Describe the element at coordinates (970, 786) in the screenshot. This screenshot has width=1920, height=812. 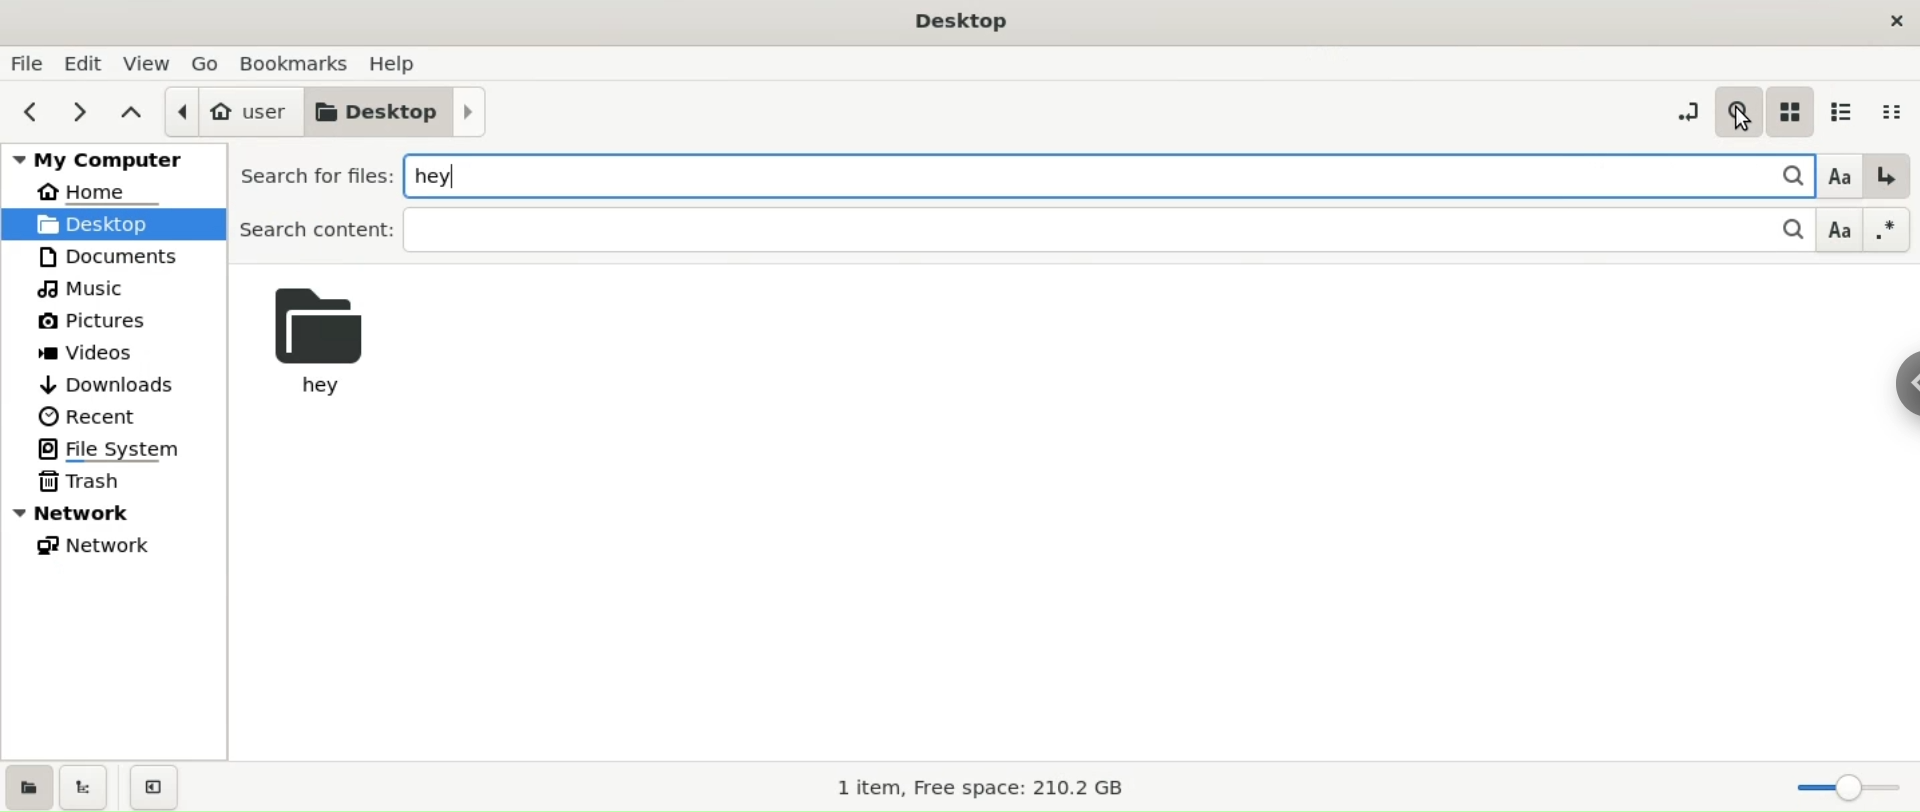
I see `1 item, Free space: 210.2 GB` at that location.